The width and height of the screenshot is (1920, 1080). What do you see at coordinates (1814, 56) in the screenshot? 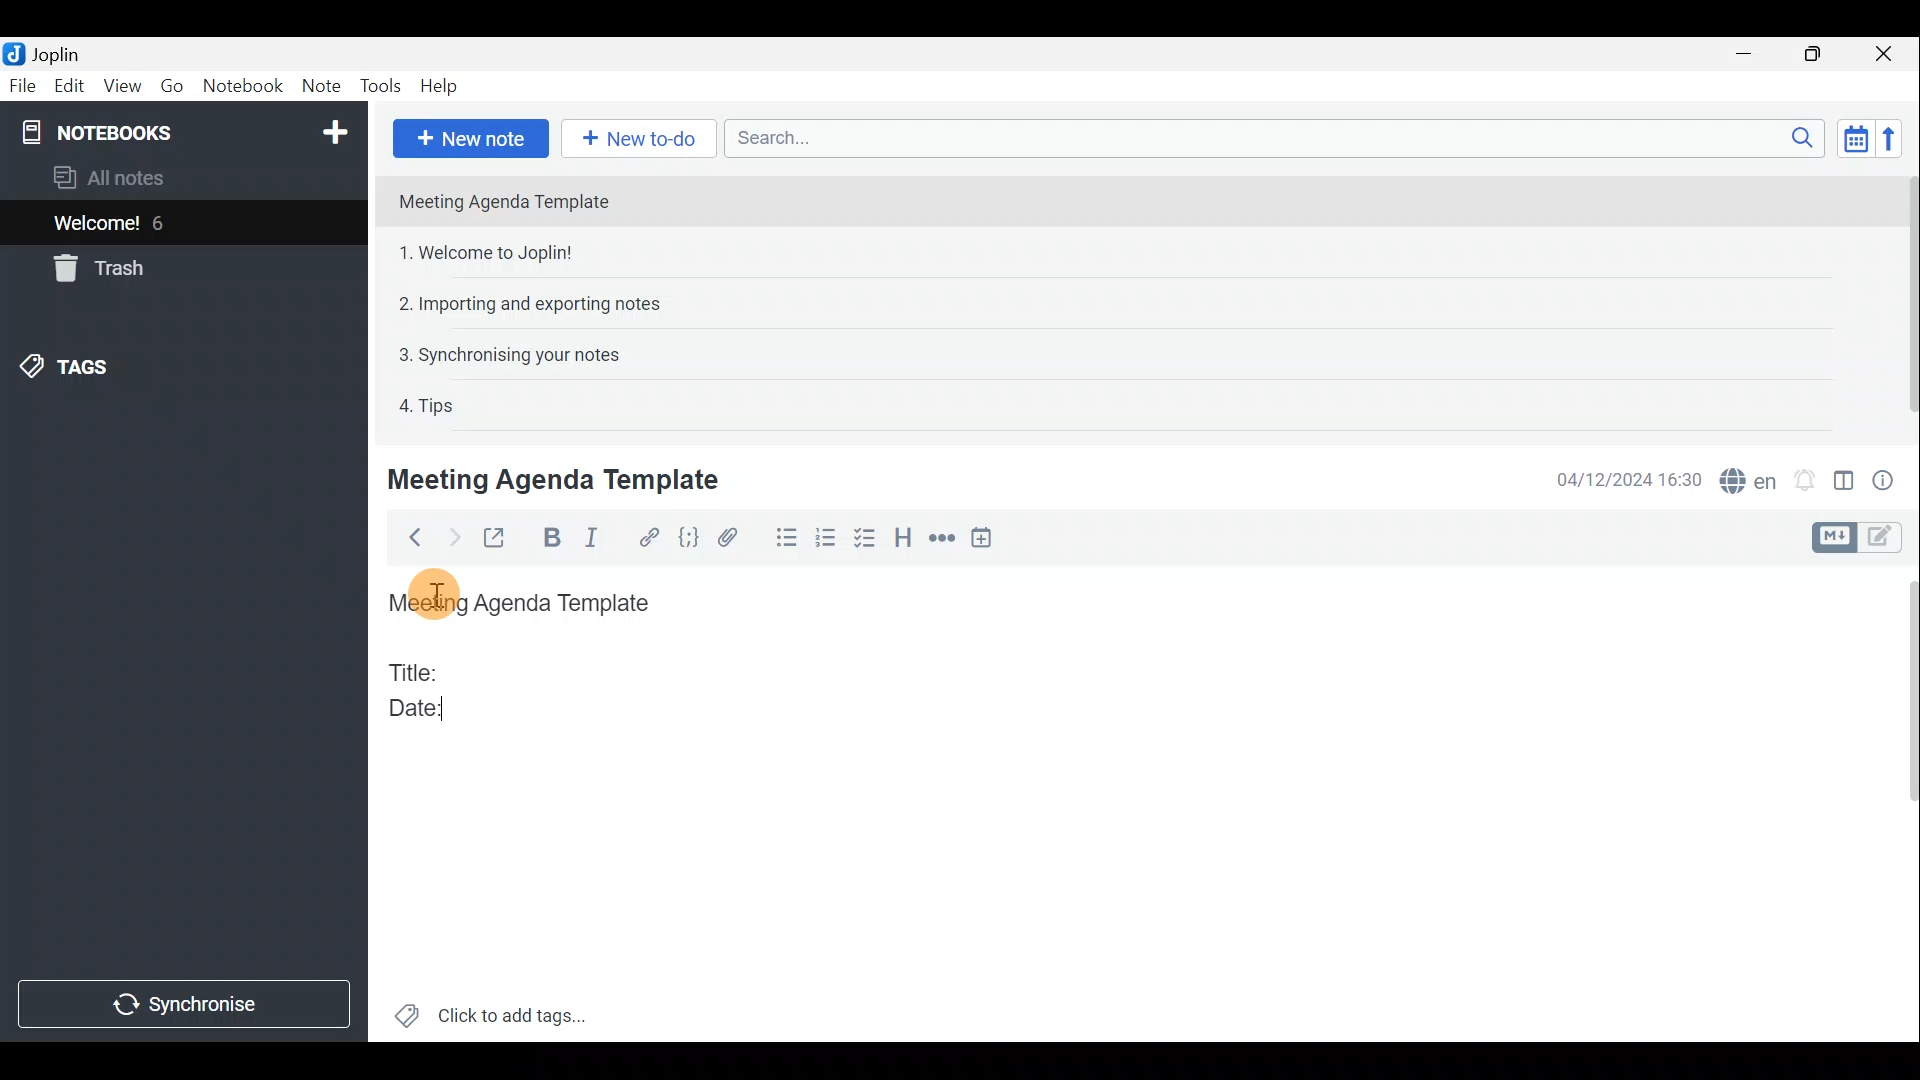
I see `Maximise` at bounding box center [1814, 56].